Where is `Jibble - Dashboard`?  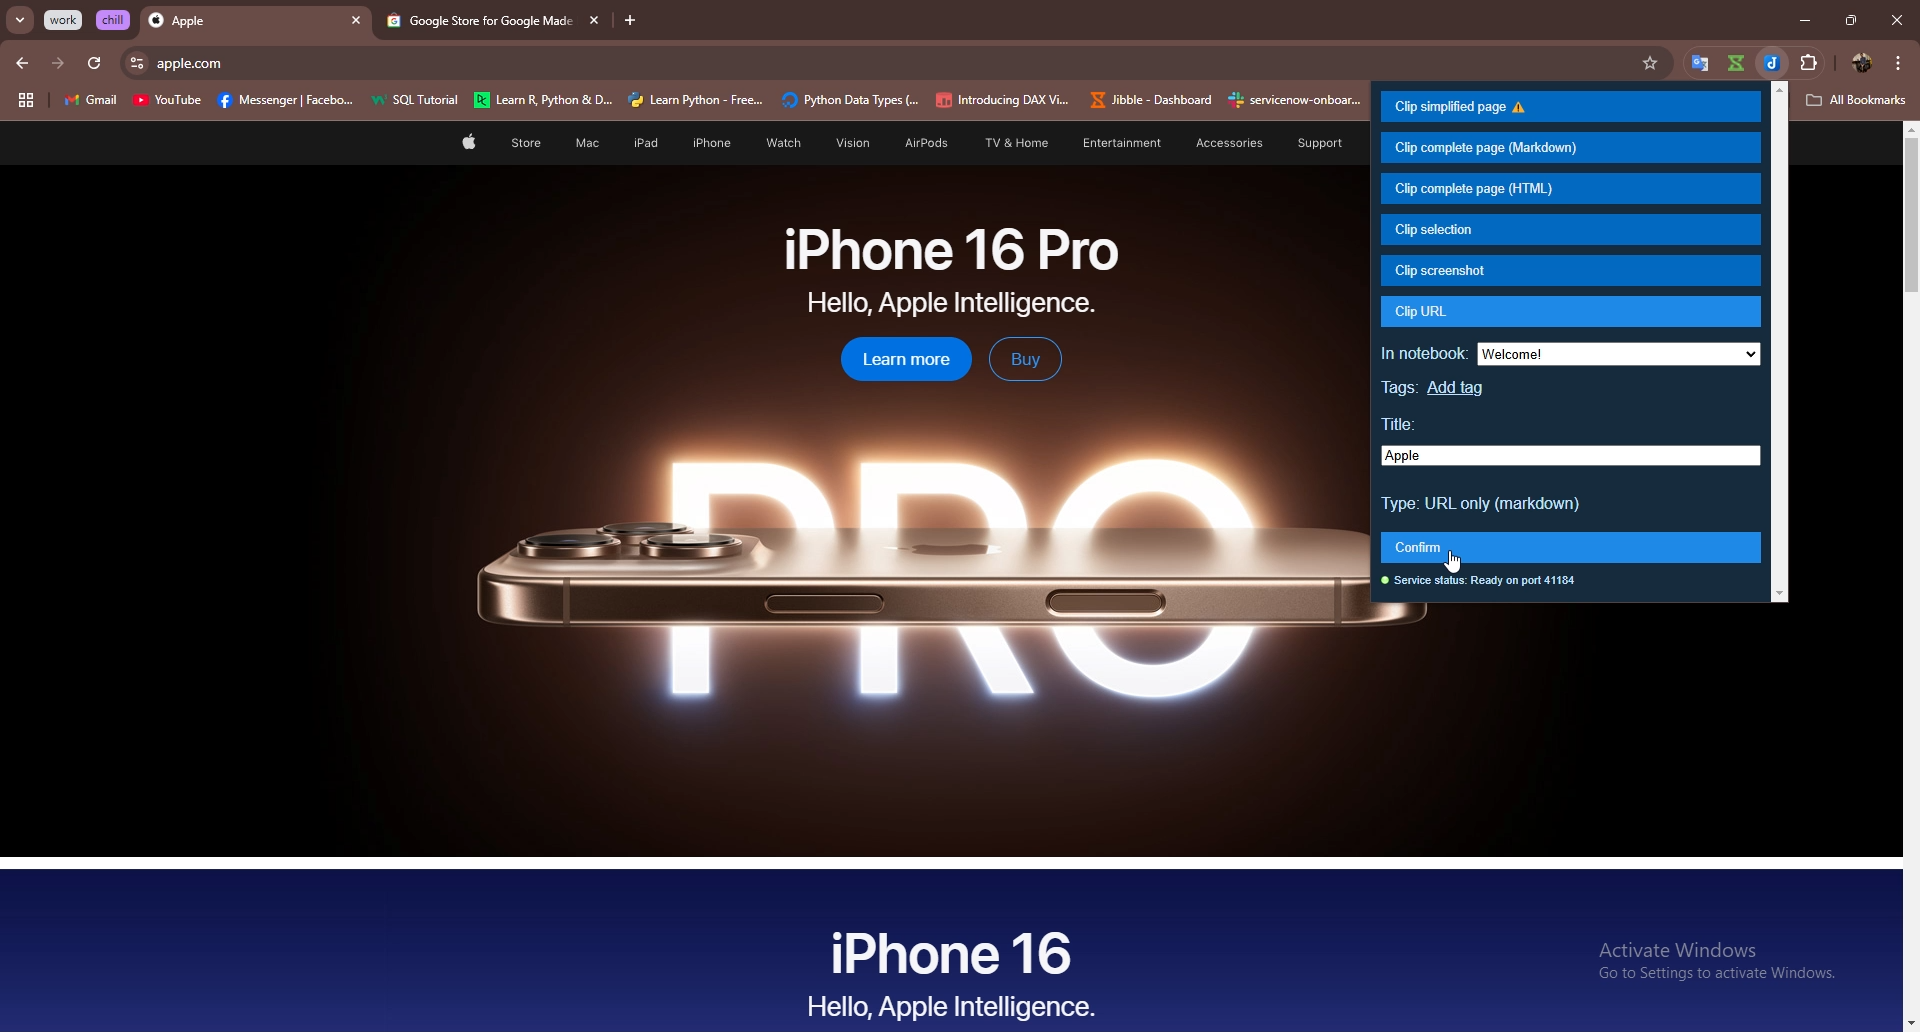 Jibble - Dashboard is located at coordinates (1147, 100).